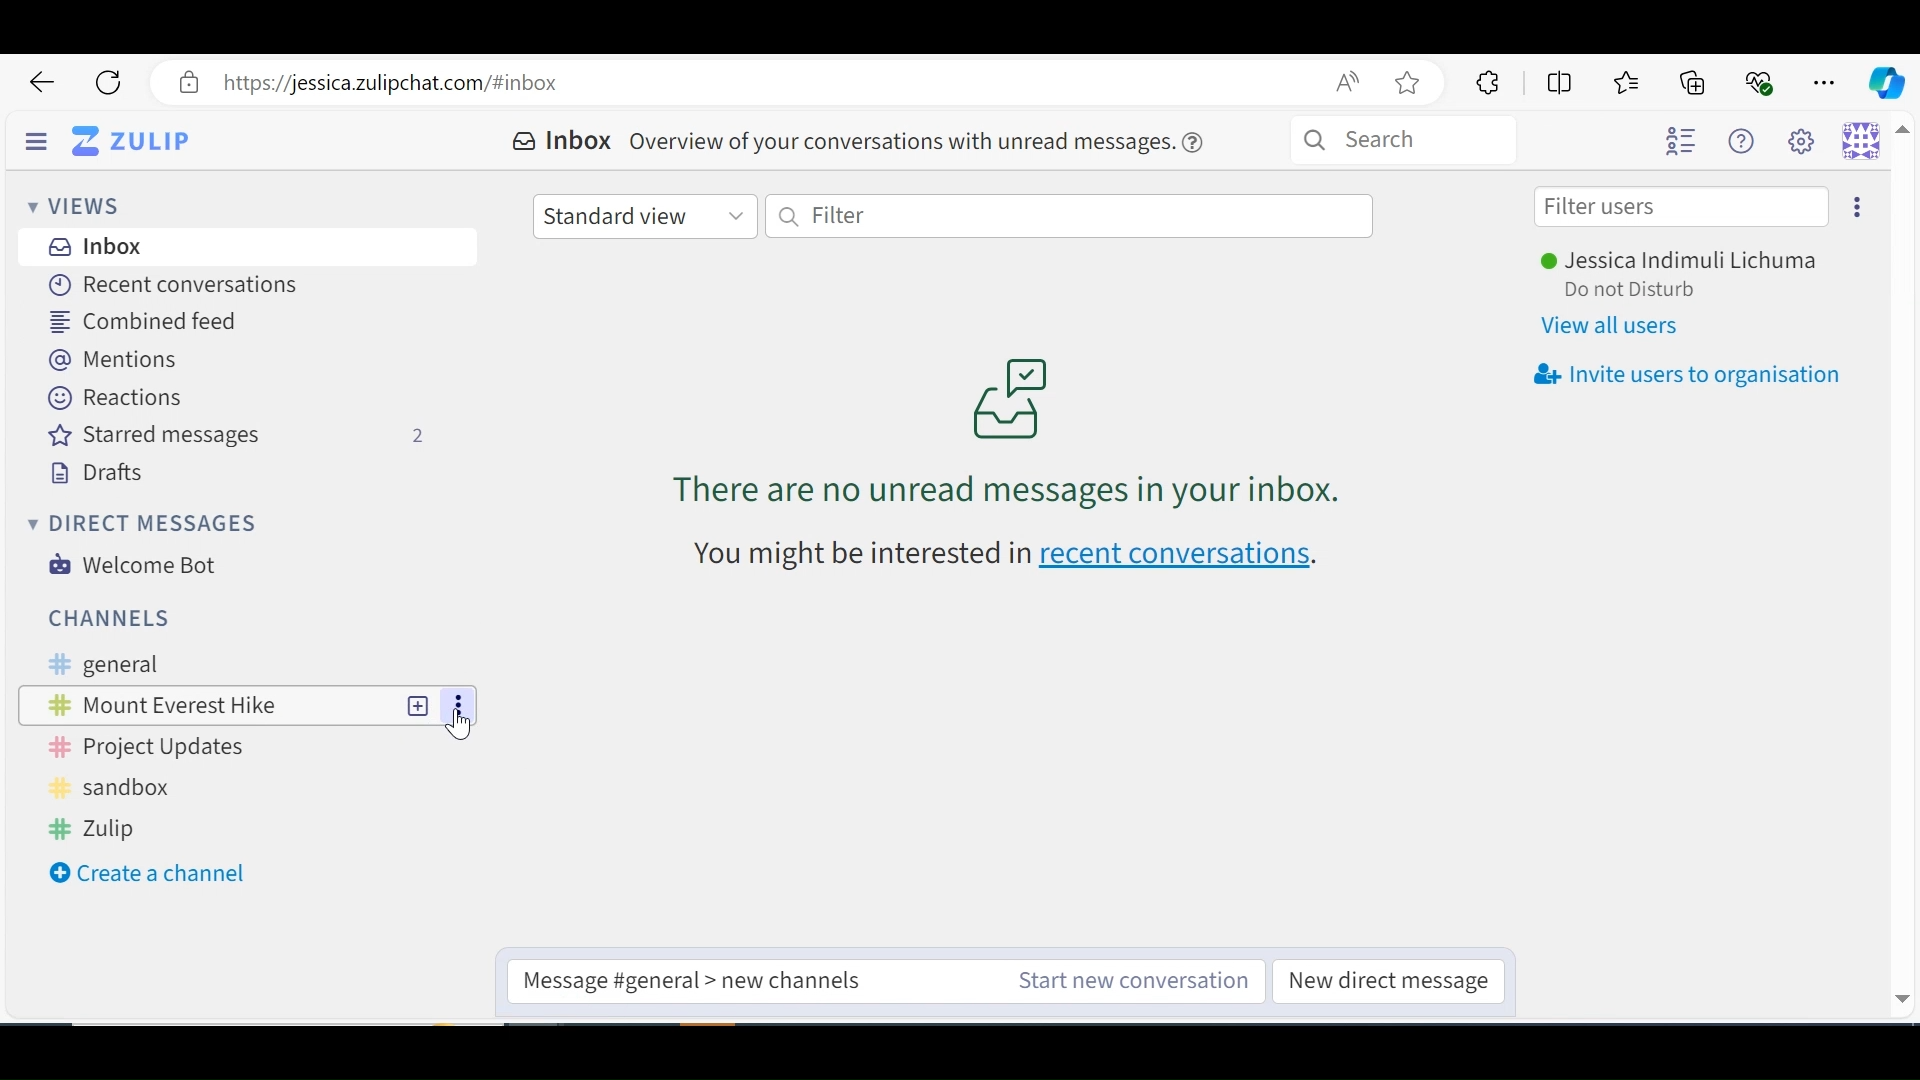 The width and height of the screenshot is (1920, 1080). Describe the element at coordinates (1127, 981) in the screenshot. I see `Start a new conversation` at that location.